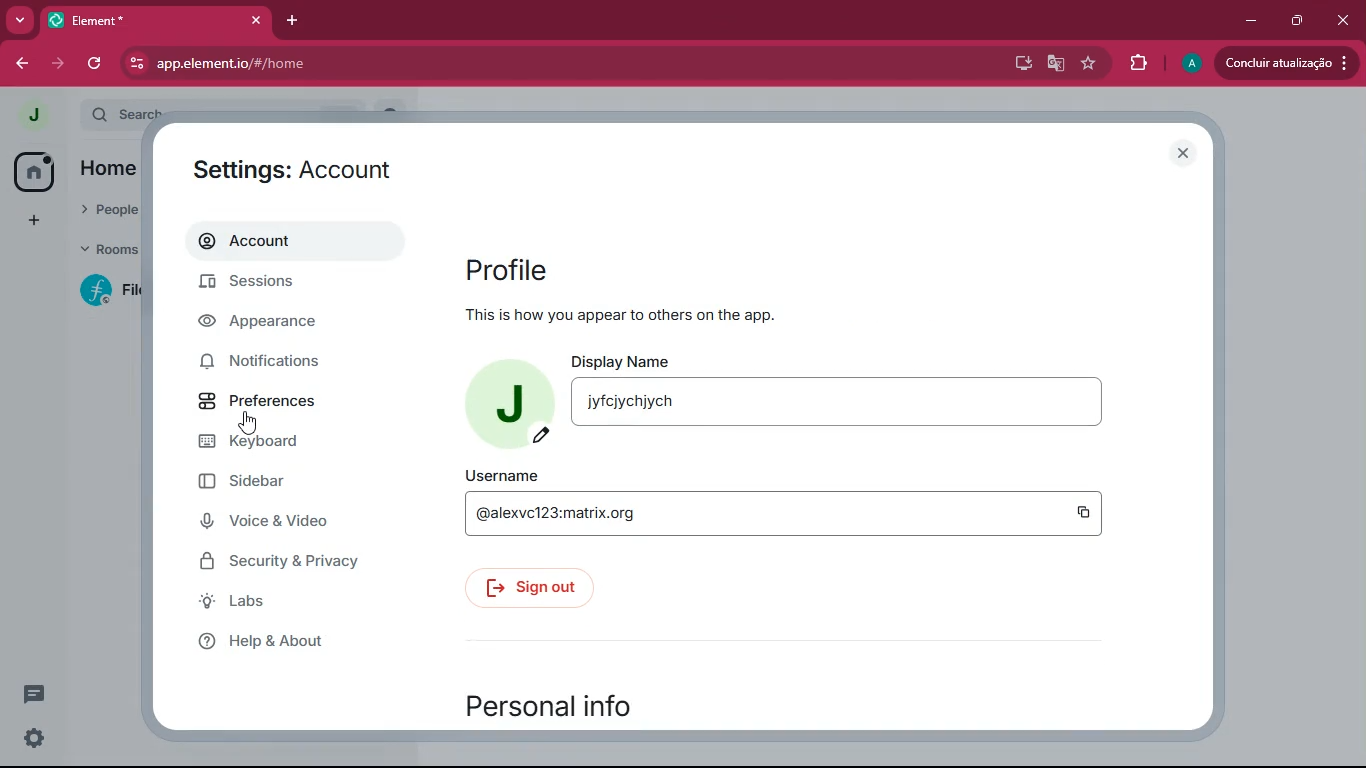 The width and height of the screenshot is (1366, 768). I want to click on username @alexvc123:matrix.org, so click(786, 504).